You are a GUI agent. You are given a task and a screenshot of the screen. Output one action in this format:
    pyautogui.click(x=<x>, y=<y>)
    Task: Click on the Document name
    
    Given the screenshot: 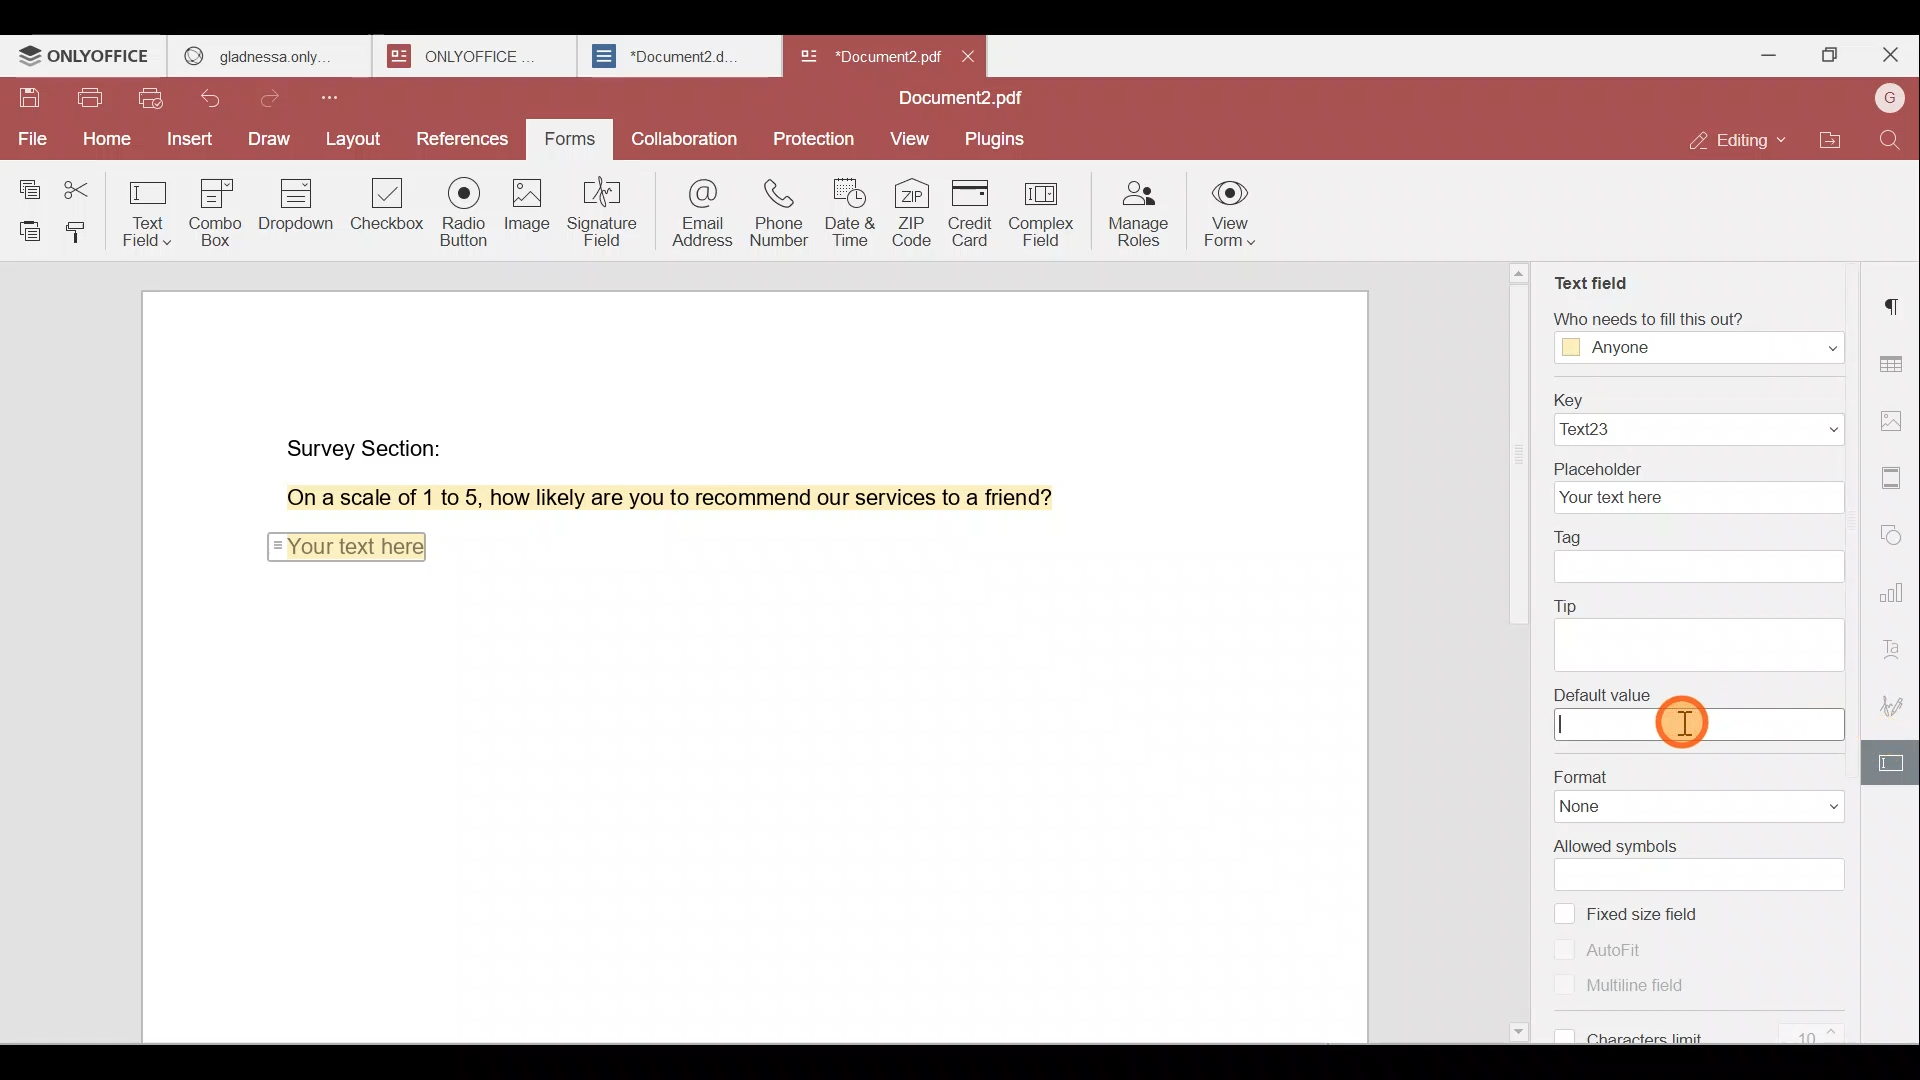 What is the action you would take?
    pyautogui.click(x=967, y=100)
    